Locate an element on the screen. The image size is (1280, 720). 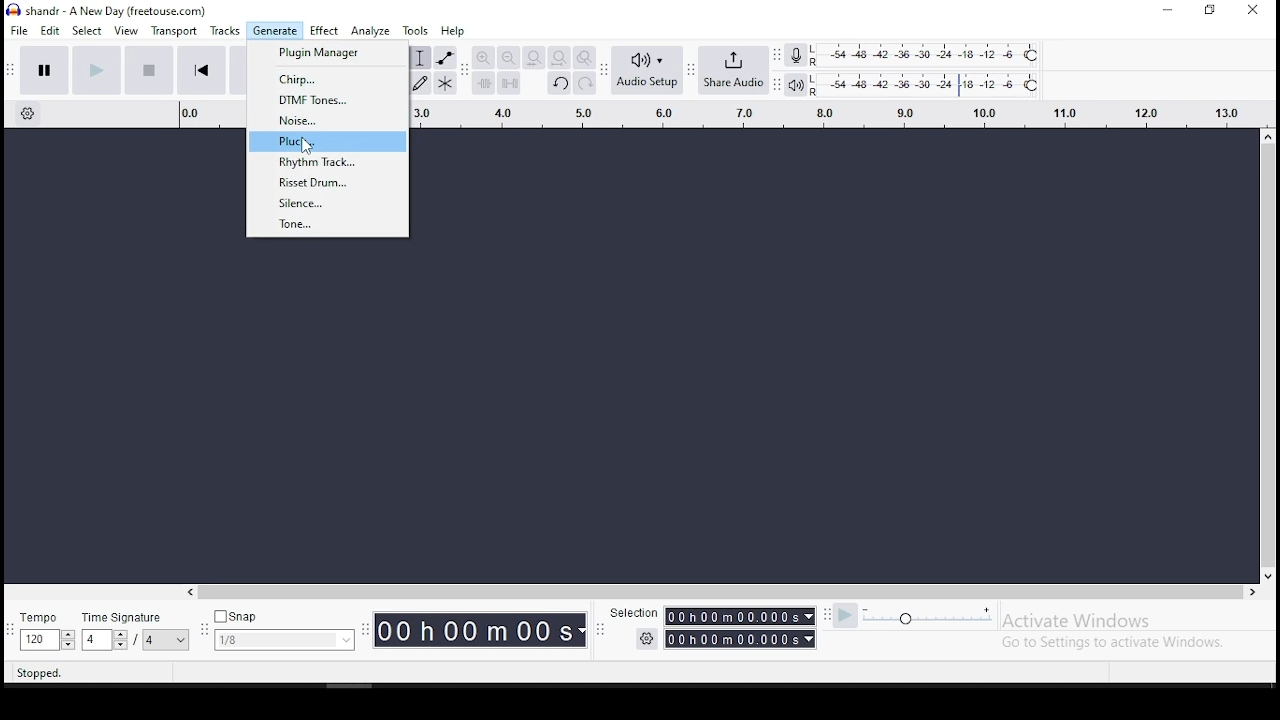
tone is located at coordinates (329, 225).